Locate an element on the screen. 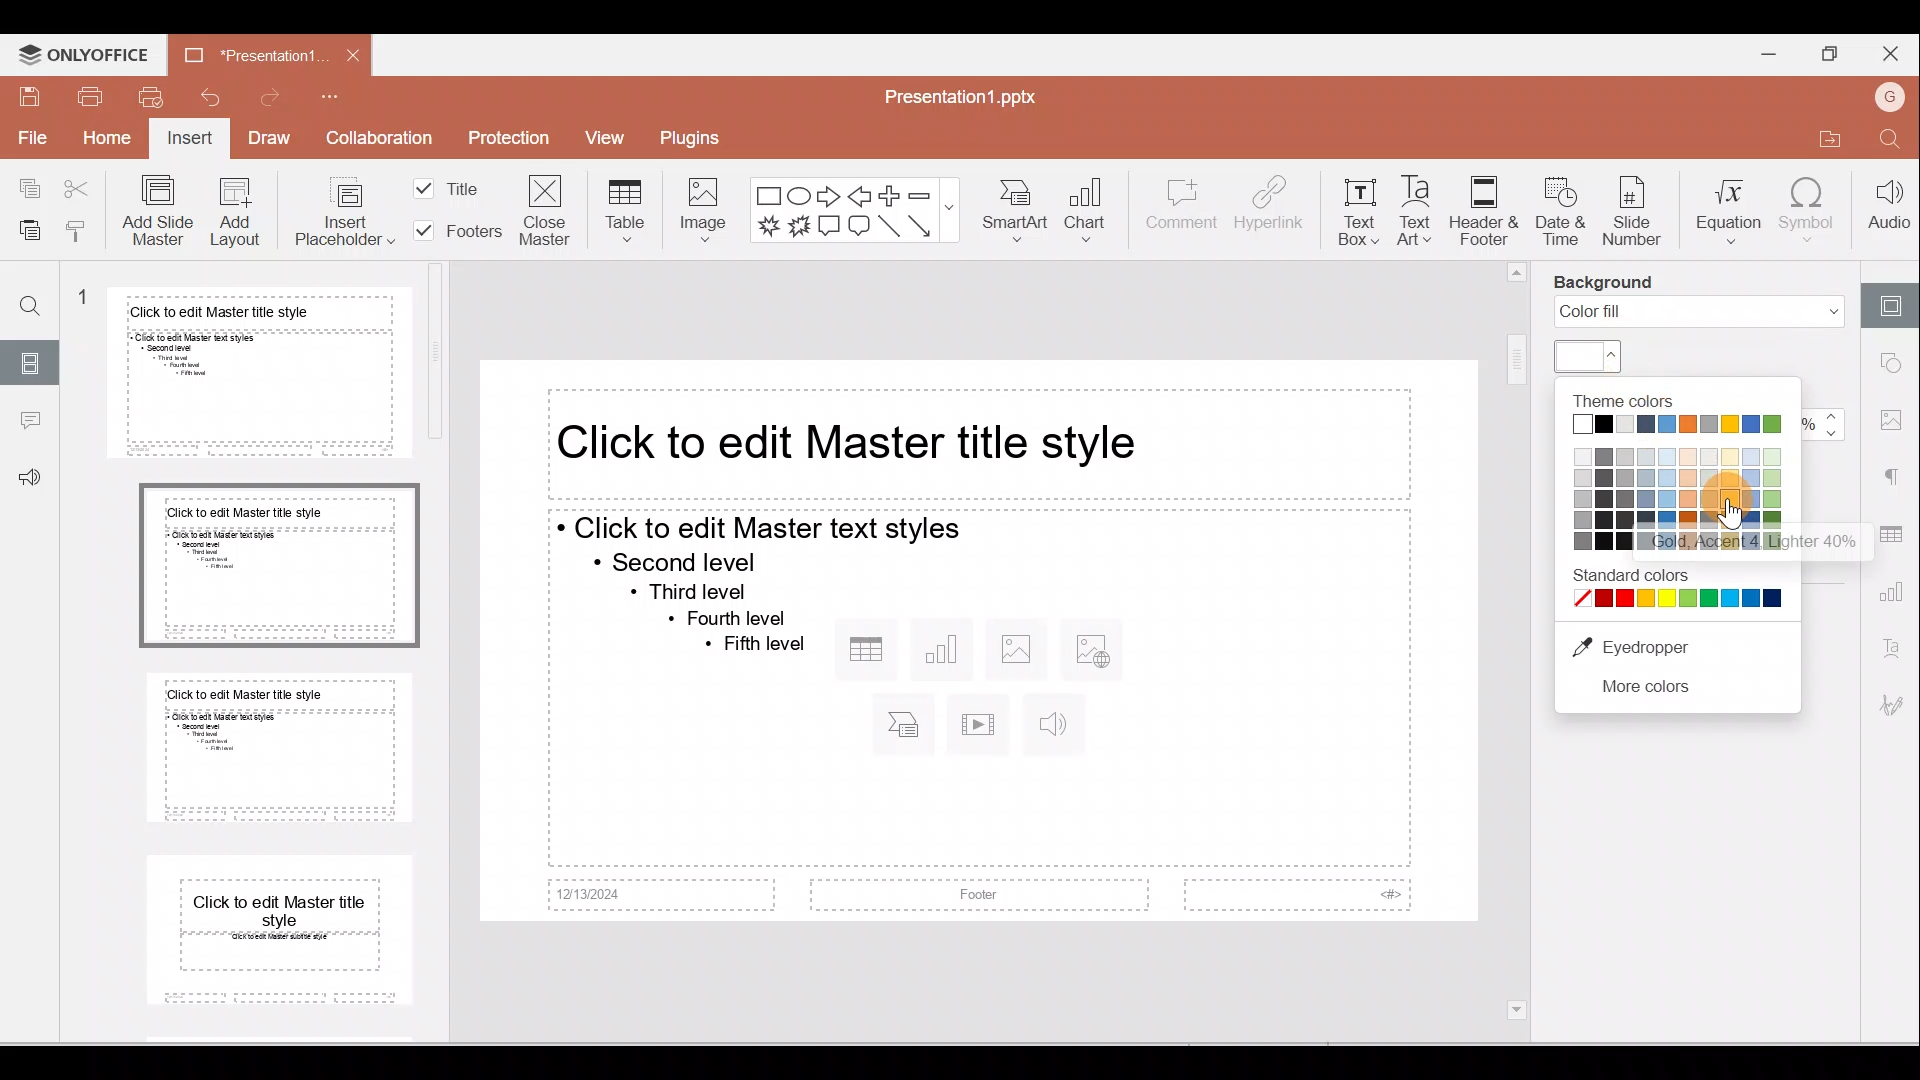  Master slide 3 is located at coordinates (280, 744).